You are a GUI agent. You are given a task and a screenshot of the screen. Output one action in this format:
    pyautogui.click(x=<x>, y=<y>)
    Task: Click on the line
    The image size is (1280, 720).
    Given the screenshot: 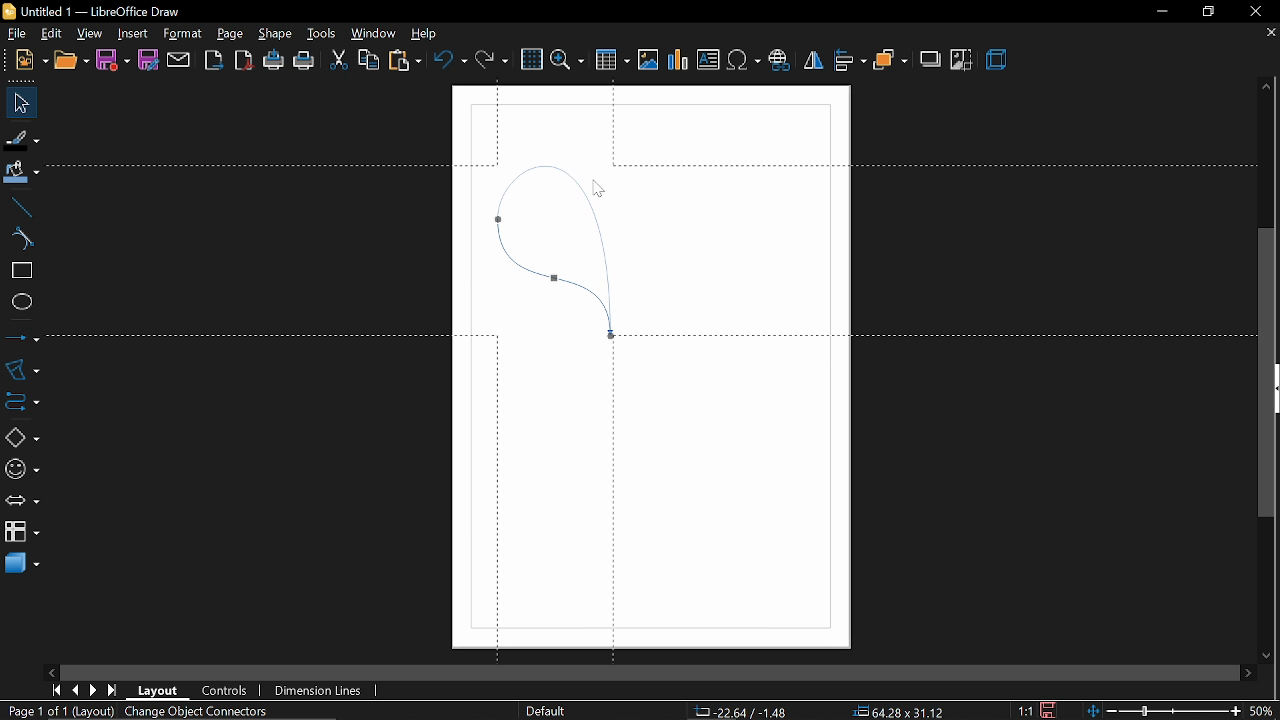 What is the action you would take?
    pyautogui.click(x=18, y=205)
    